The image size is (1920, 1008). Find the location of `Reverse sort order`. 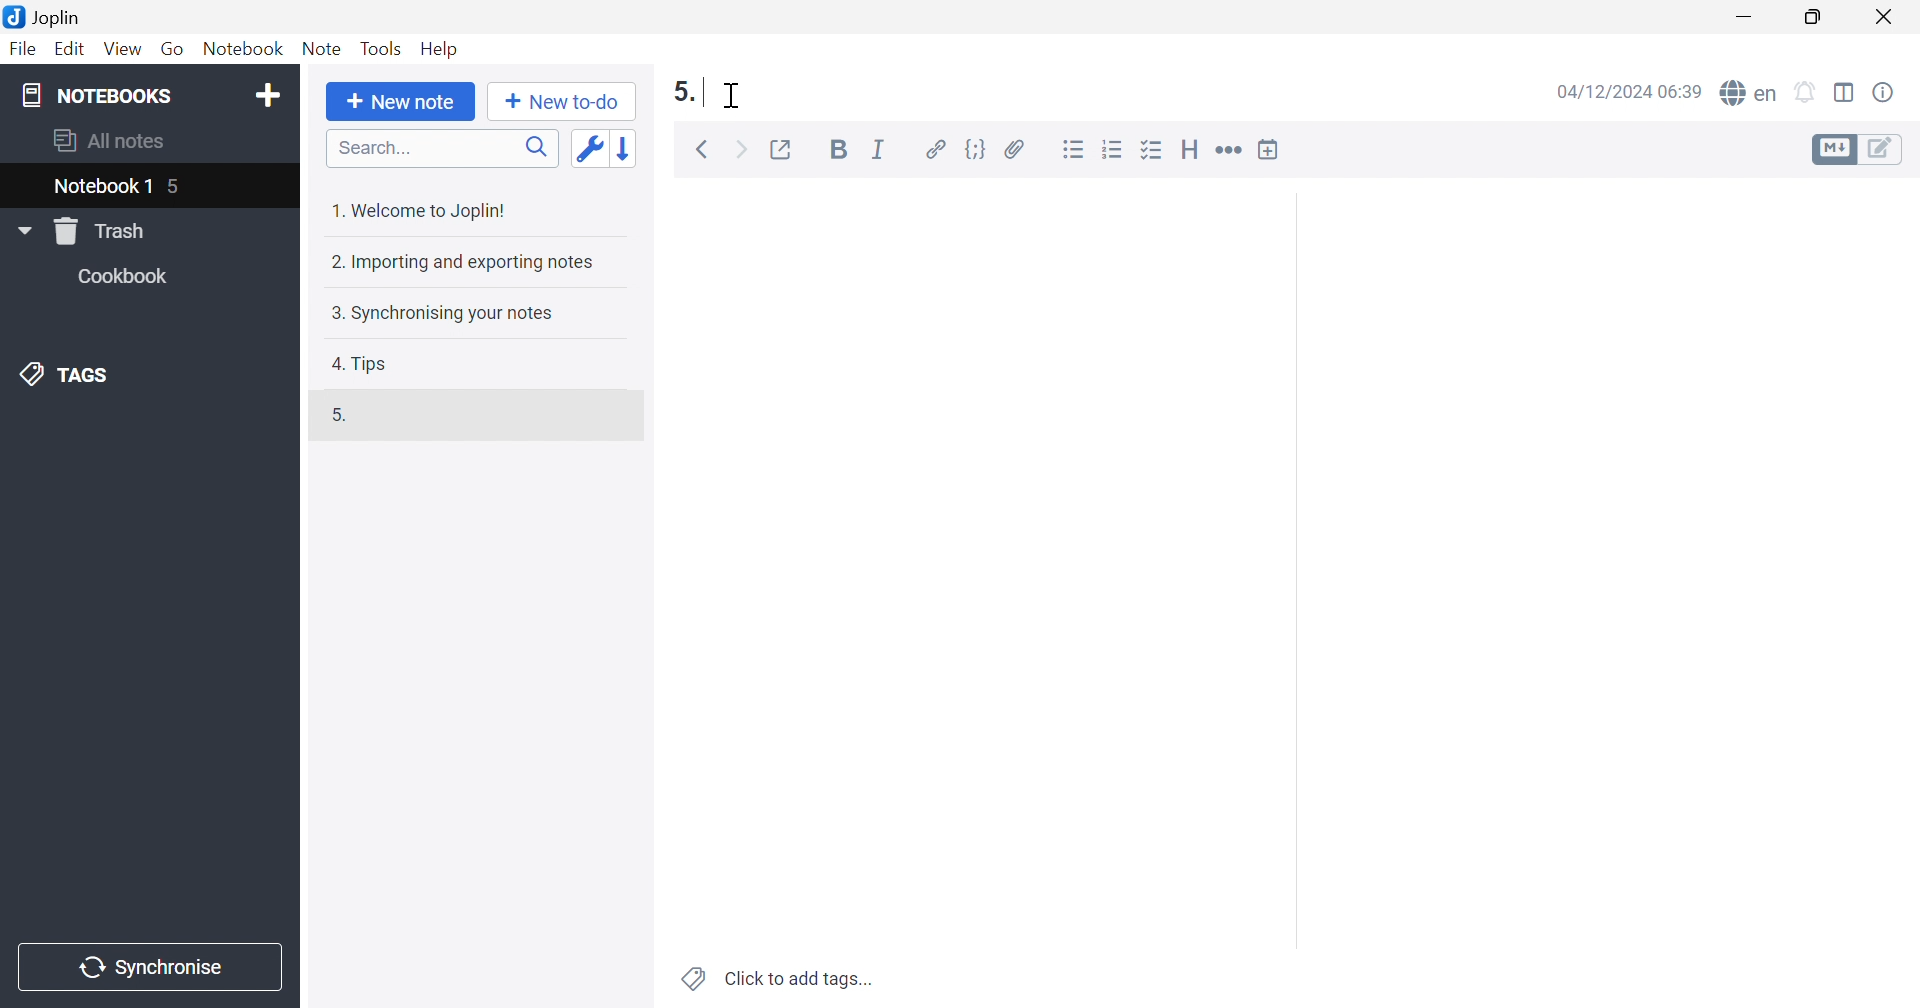

Reverse sort order is located at coordinates (629, 148).